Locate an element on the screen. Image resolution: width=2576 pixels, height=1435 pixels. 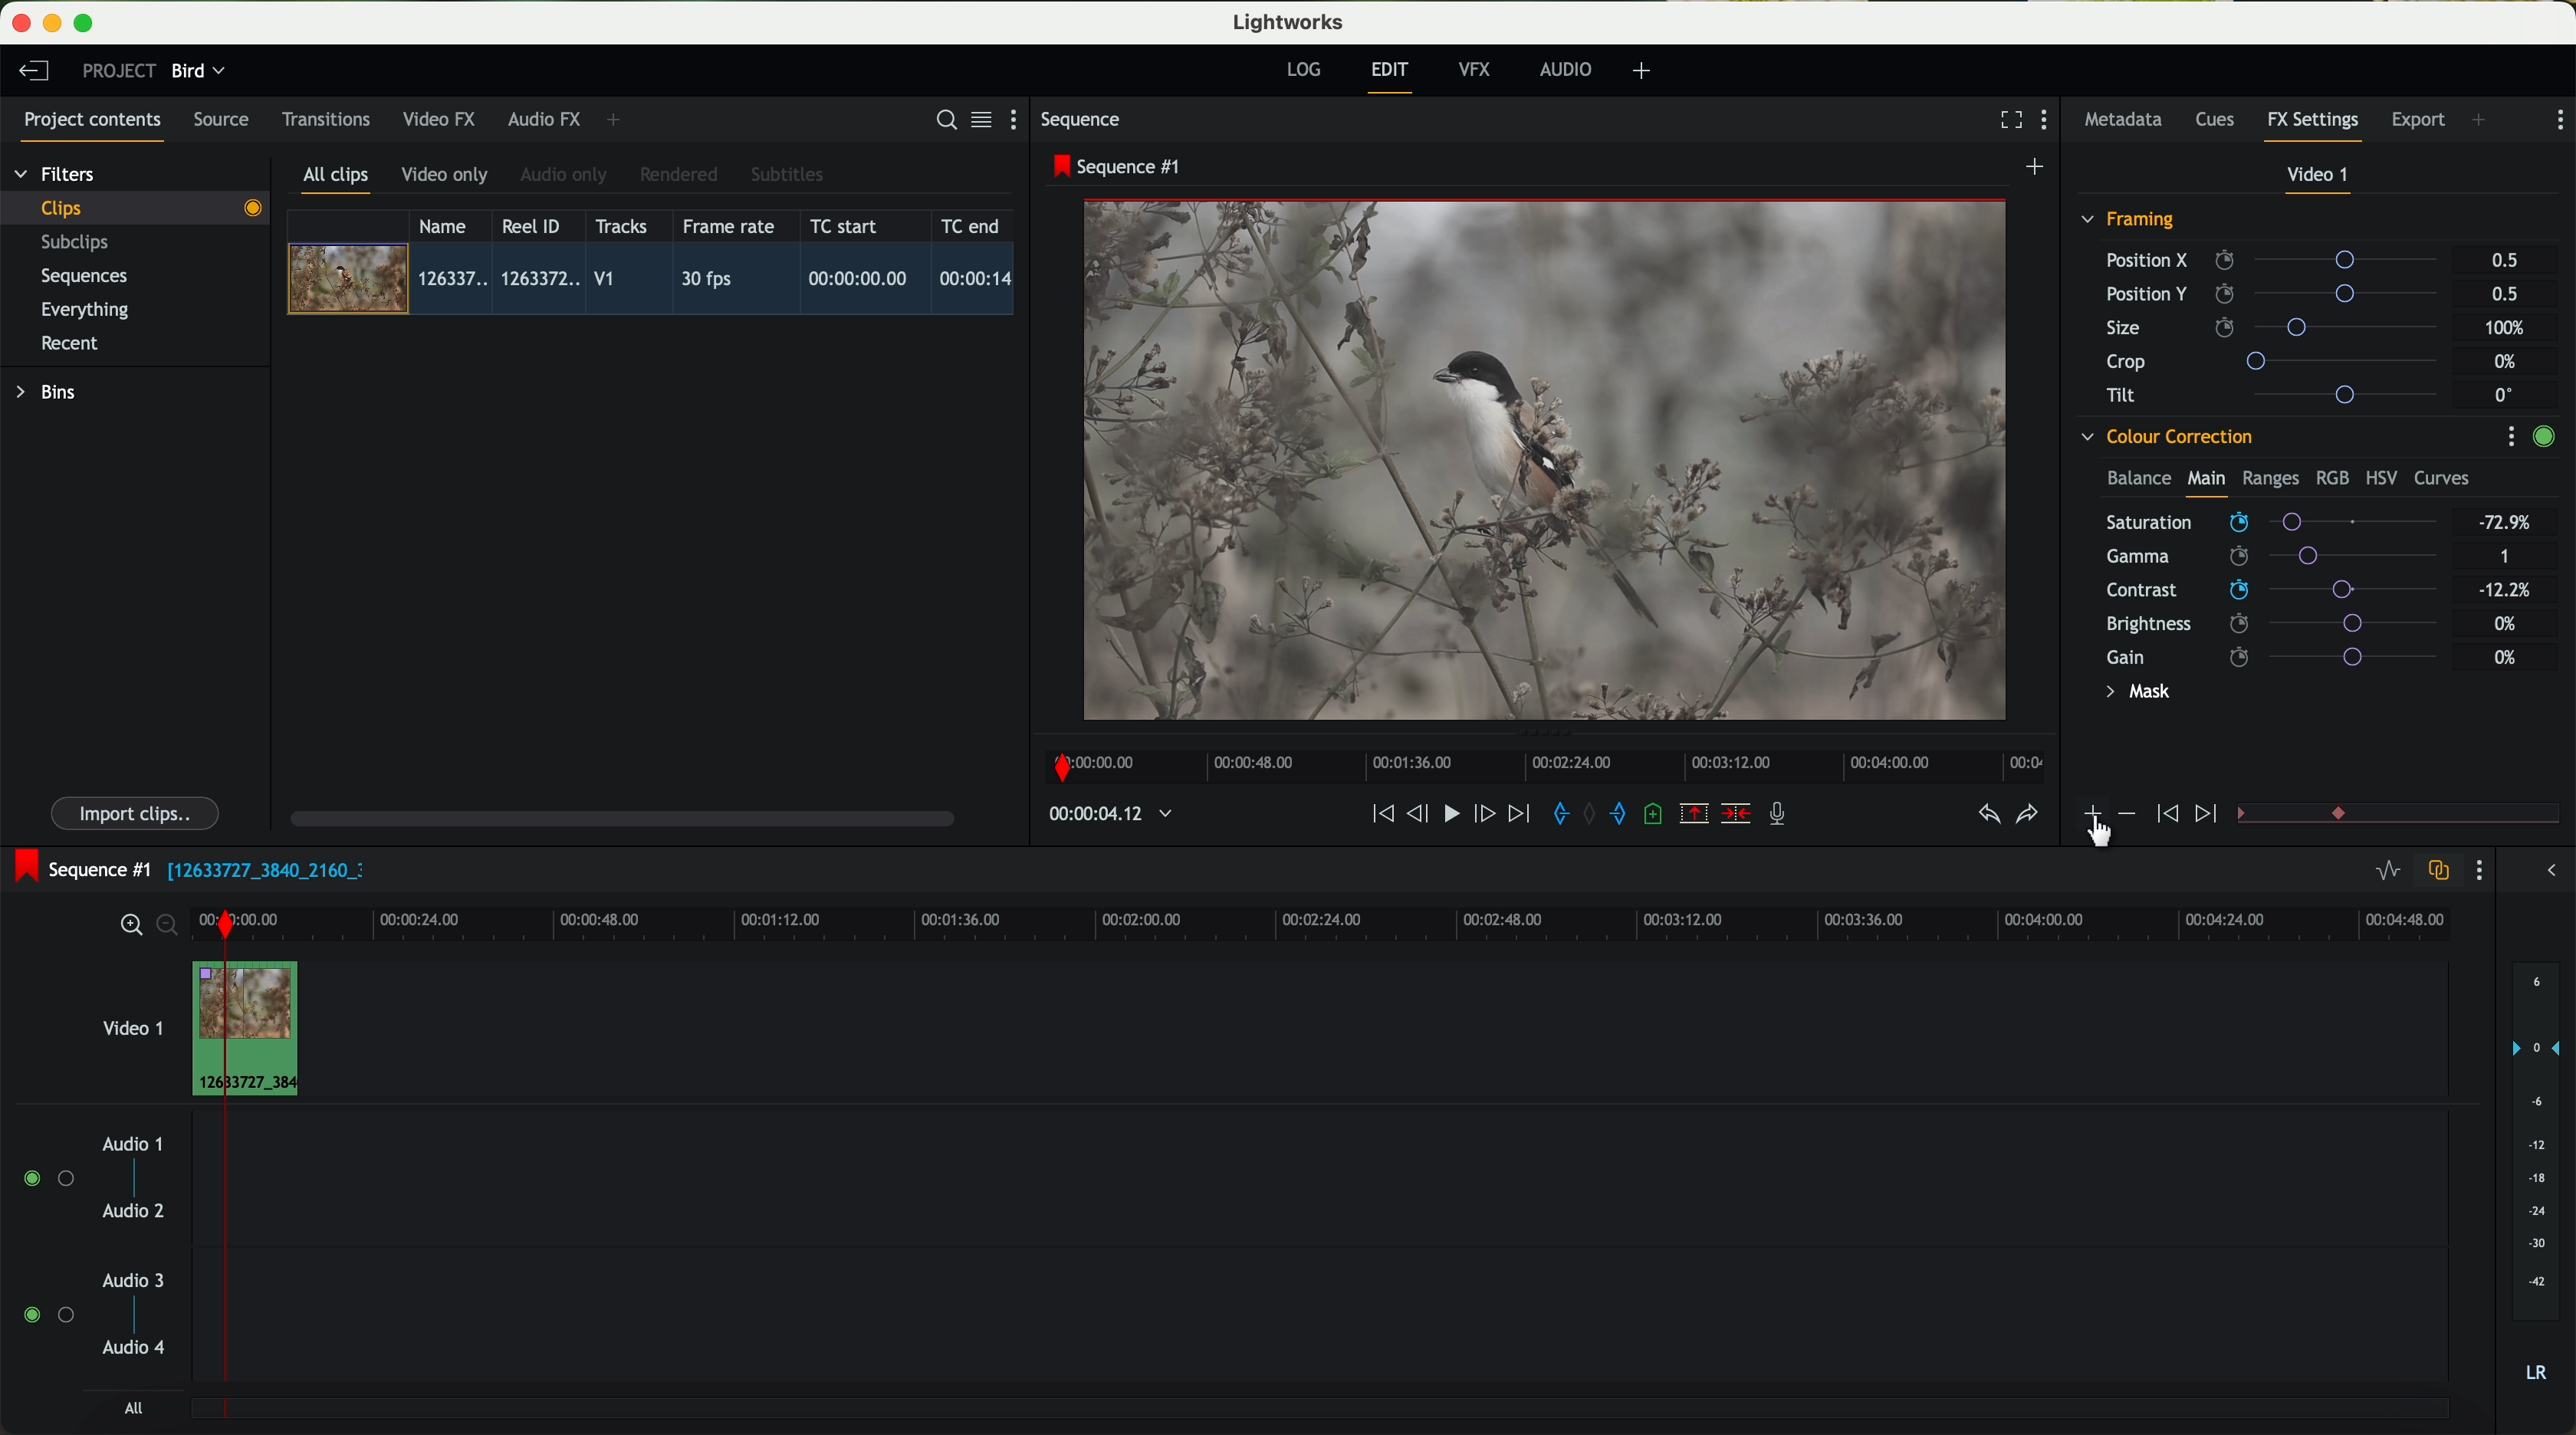
zoom out is located at coordinates (169, 928).